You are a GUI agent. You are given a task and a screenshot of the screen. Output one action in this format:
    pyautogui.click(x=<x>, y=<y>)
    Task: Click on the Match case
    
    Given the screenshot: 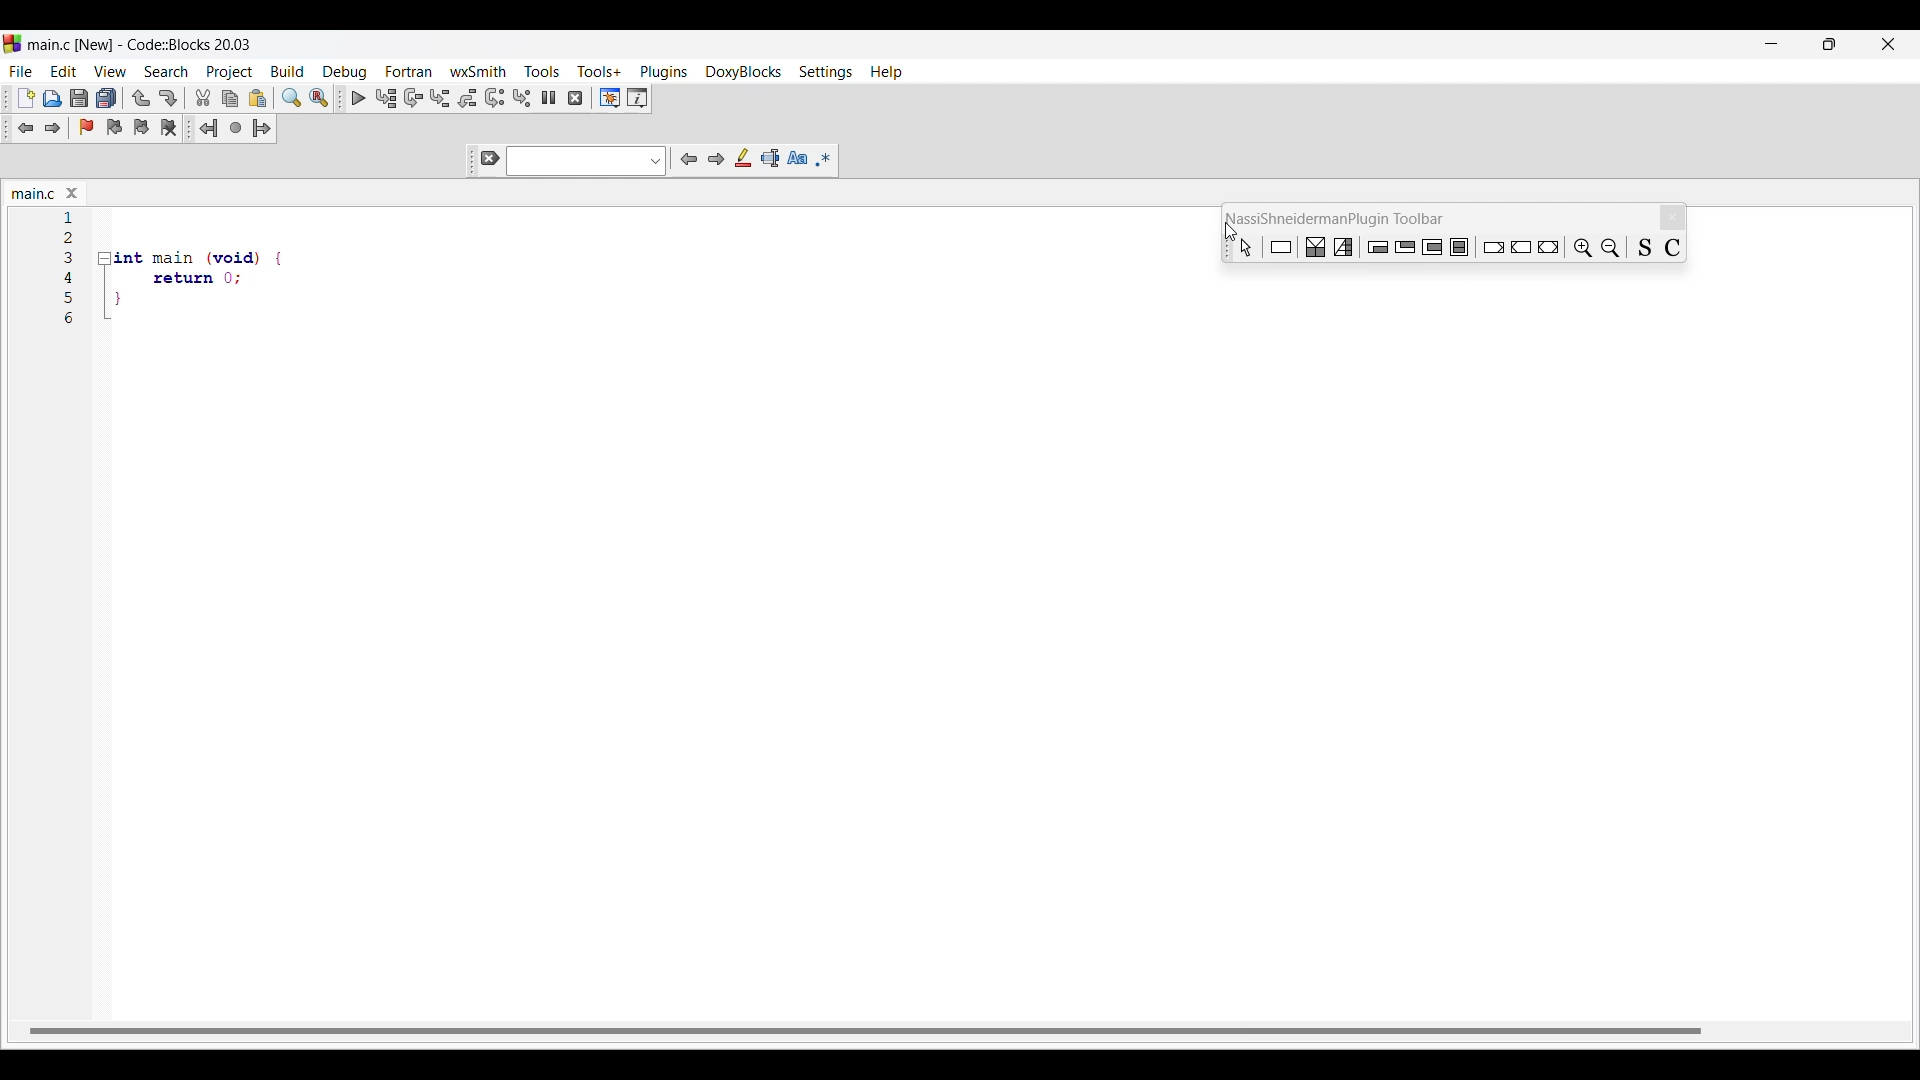 What is the action you would take?
    pyautogui.click(x=797, y=157)
    